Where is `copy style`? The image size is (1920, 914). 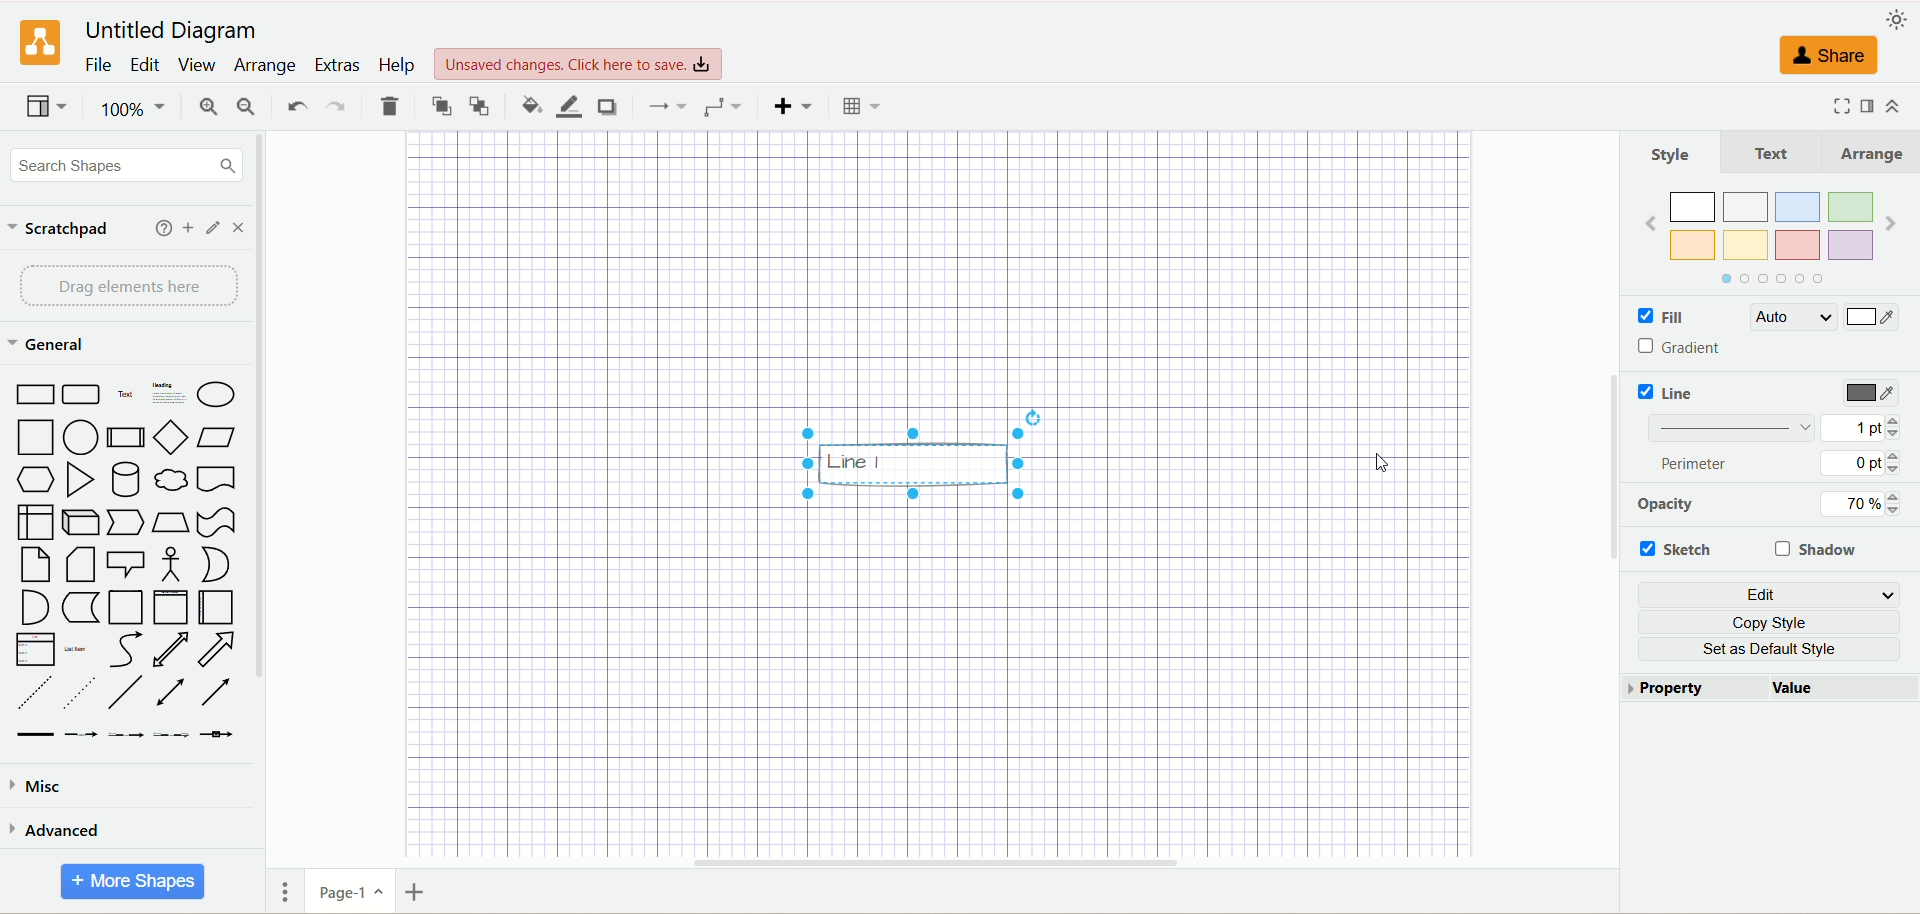
copy style is located at coordinates (1769, 621).